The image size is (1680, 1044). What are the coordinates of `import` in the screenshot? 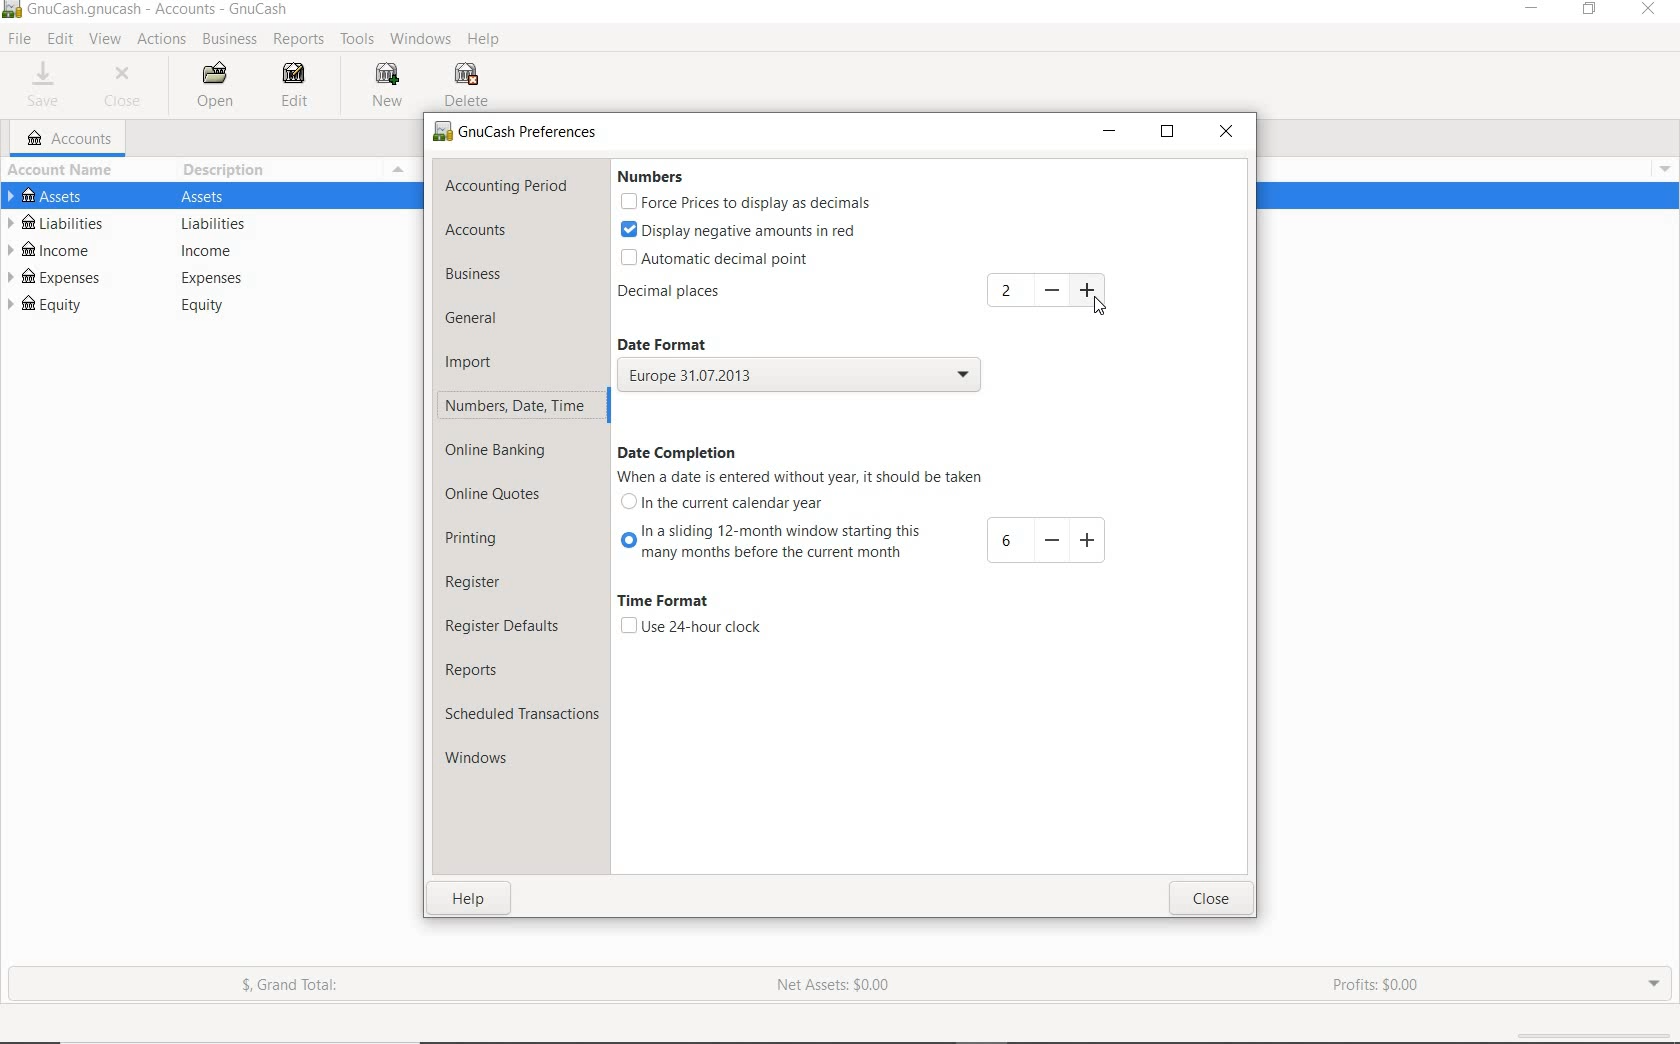 It's located at (470, 364).